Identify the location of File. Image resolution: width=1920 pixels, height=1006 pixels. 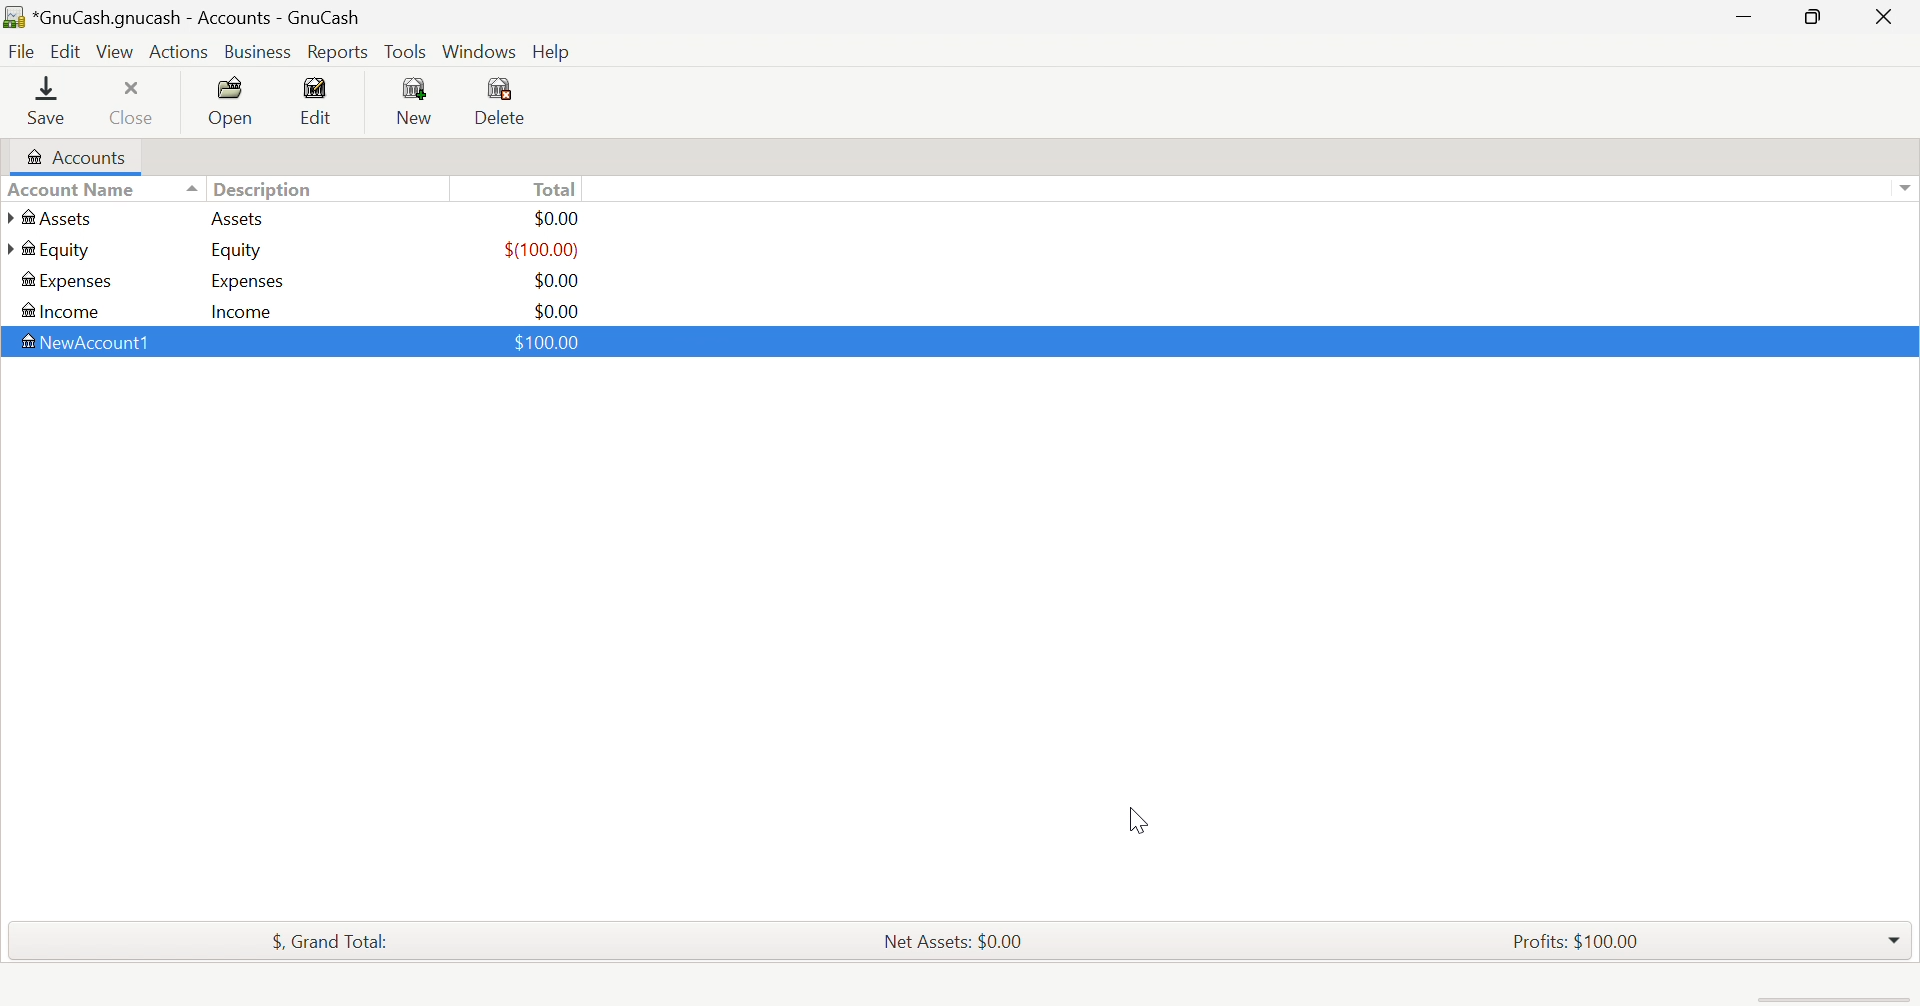
(21, 49).